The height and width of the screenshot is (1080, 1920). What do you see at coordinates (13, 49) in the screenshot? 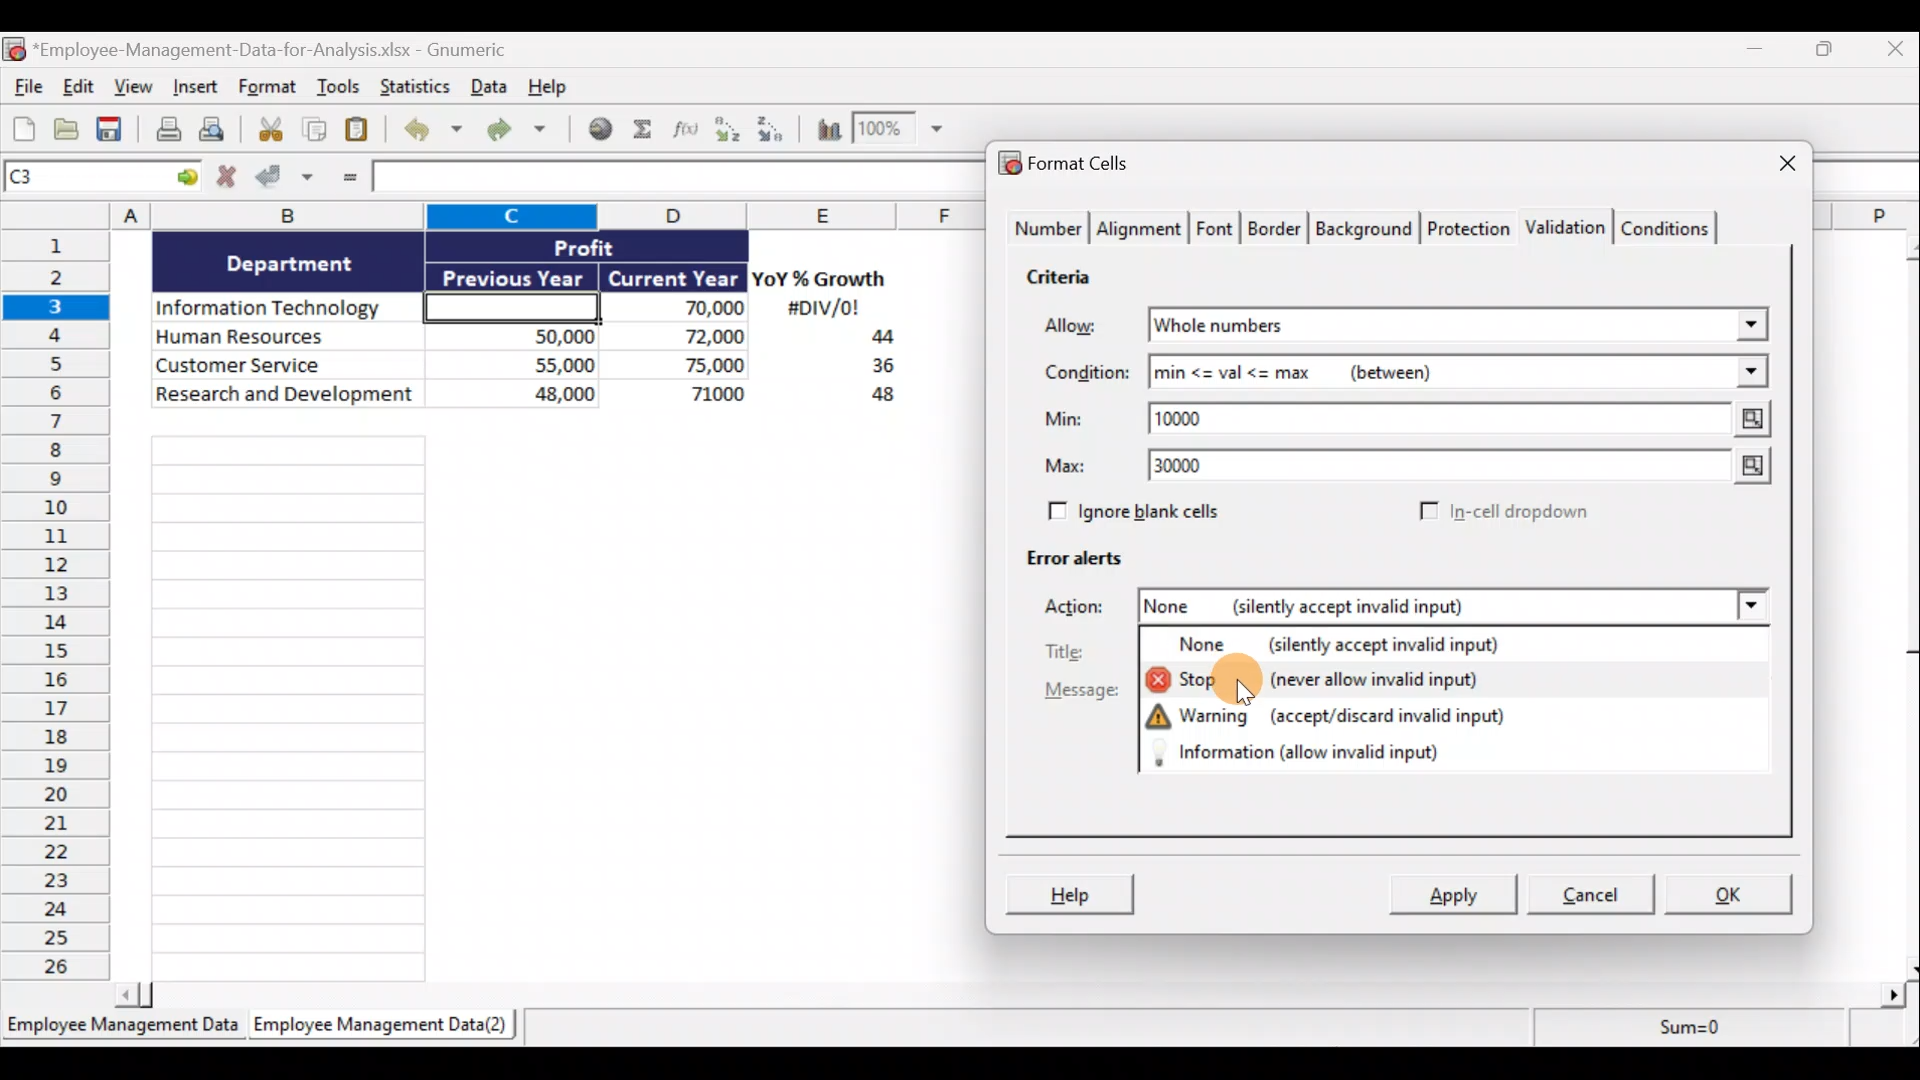
I see `Gnumeric logo` at bounding box center [13, 49].